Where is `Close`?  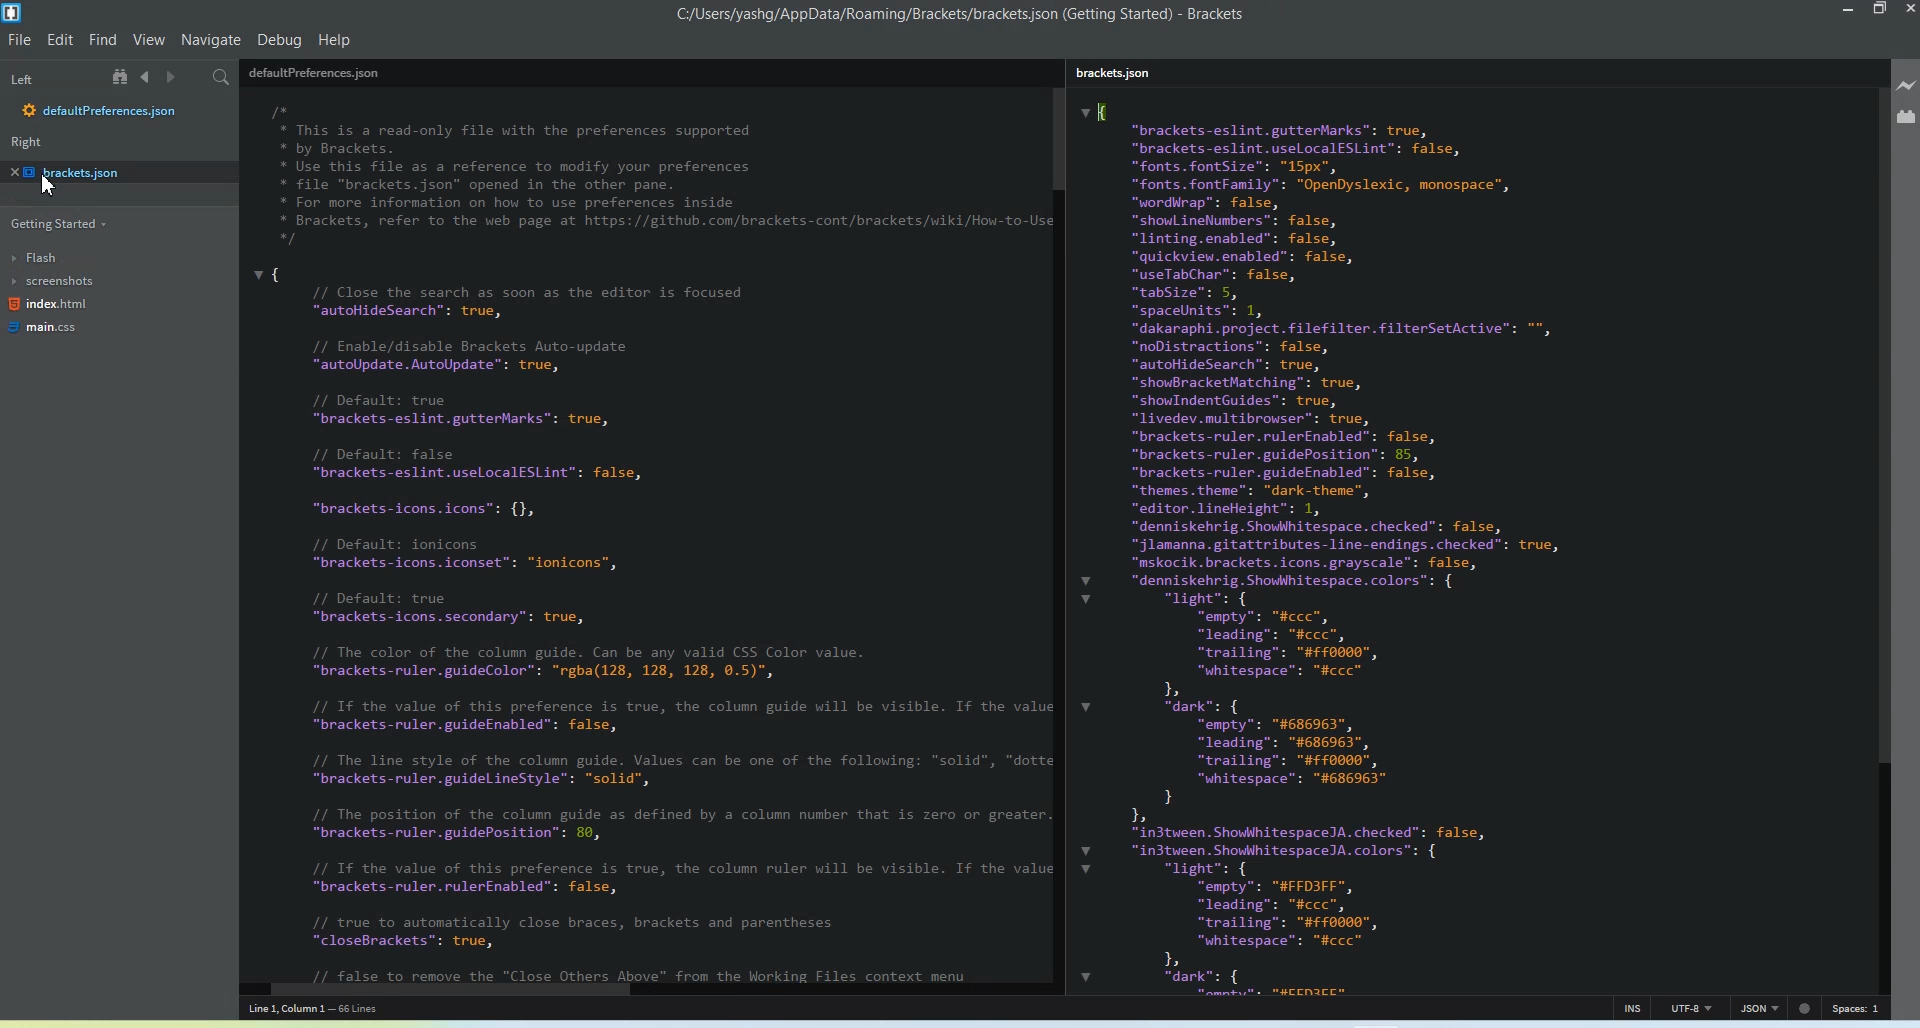
Close is located at coordinates (1908, 11).